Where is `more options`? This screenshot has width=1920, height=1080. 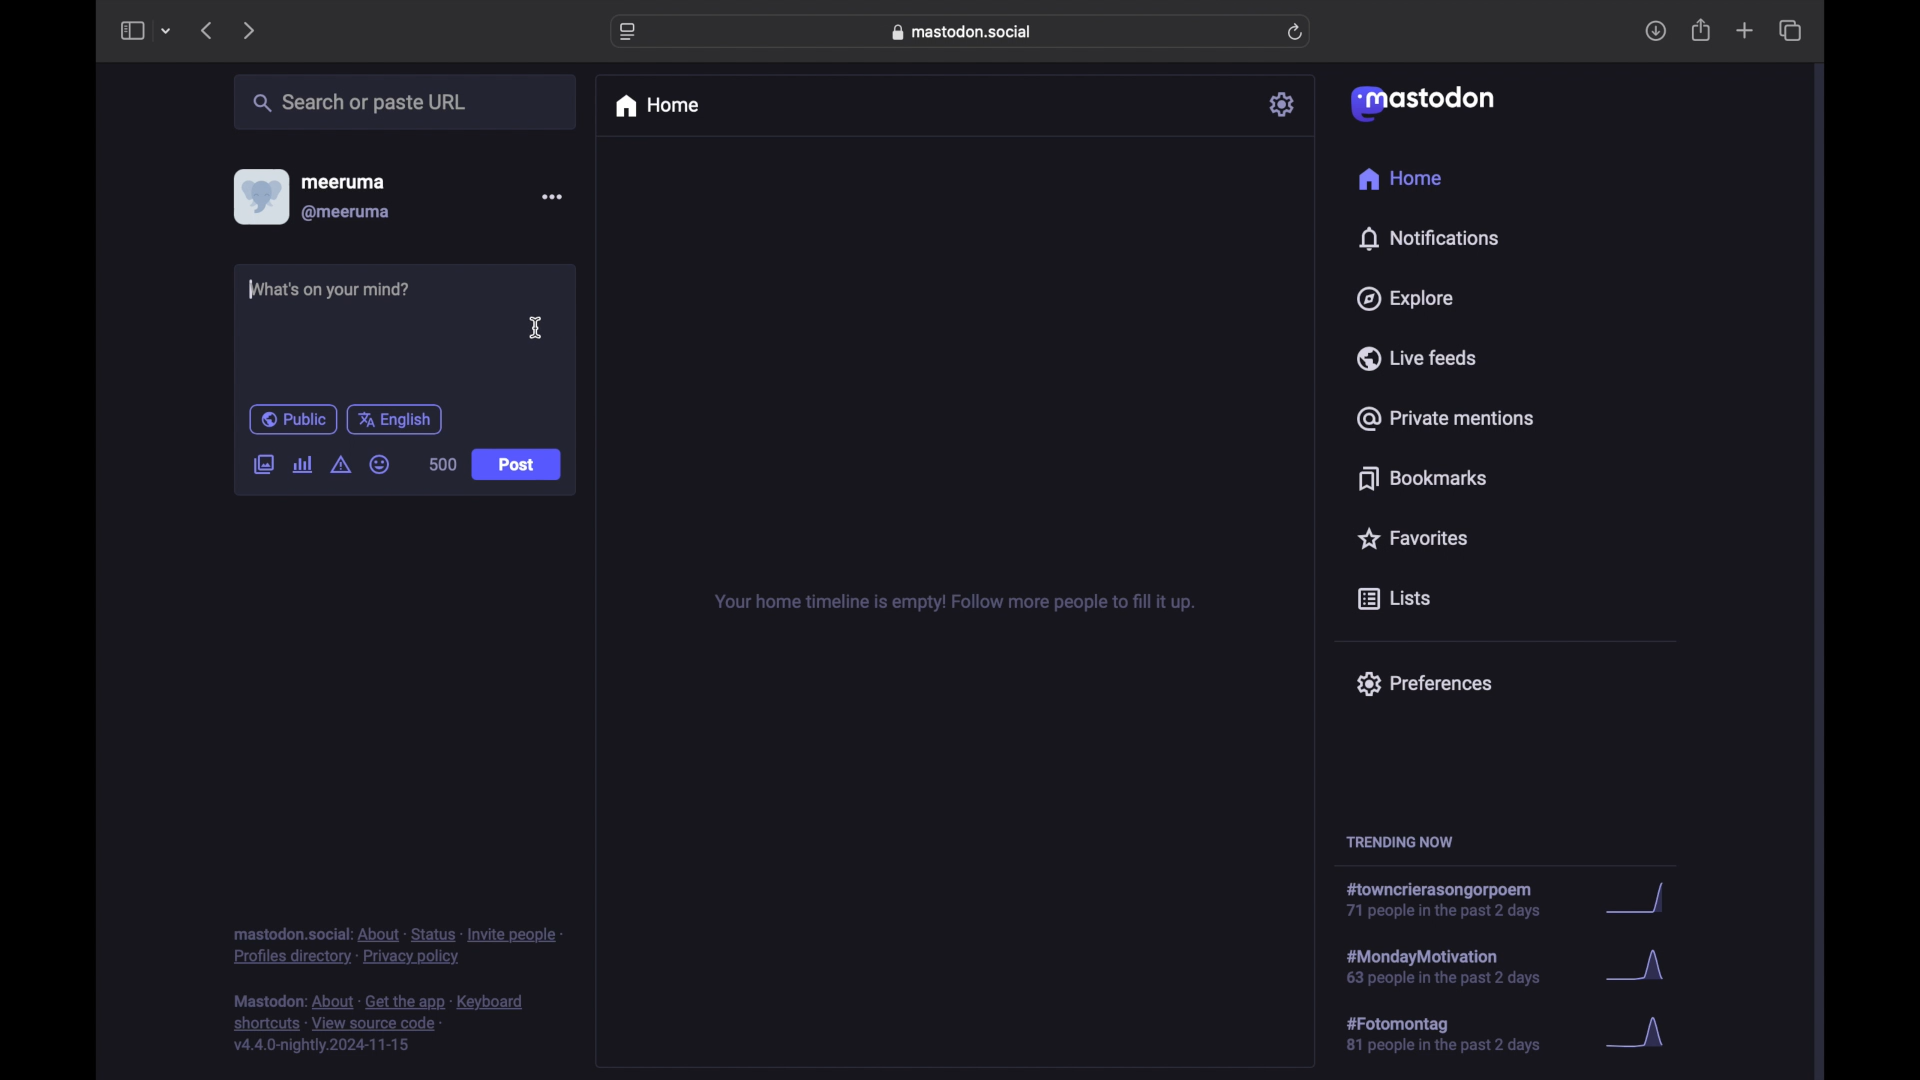 more options is located at coordinates (551, 196).